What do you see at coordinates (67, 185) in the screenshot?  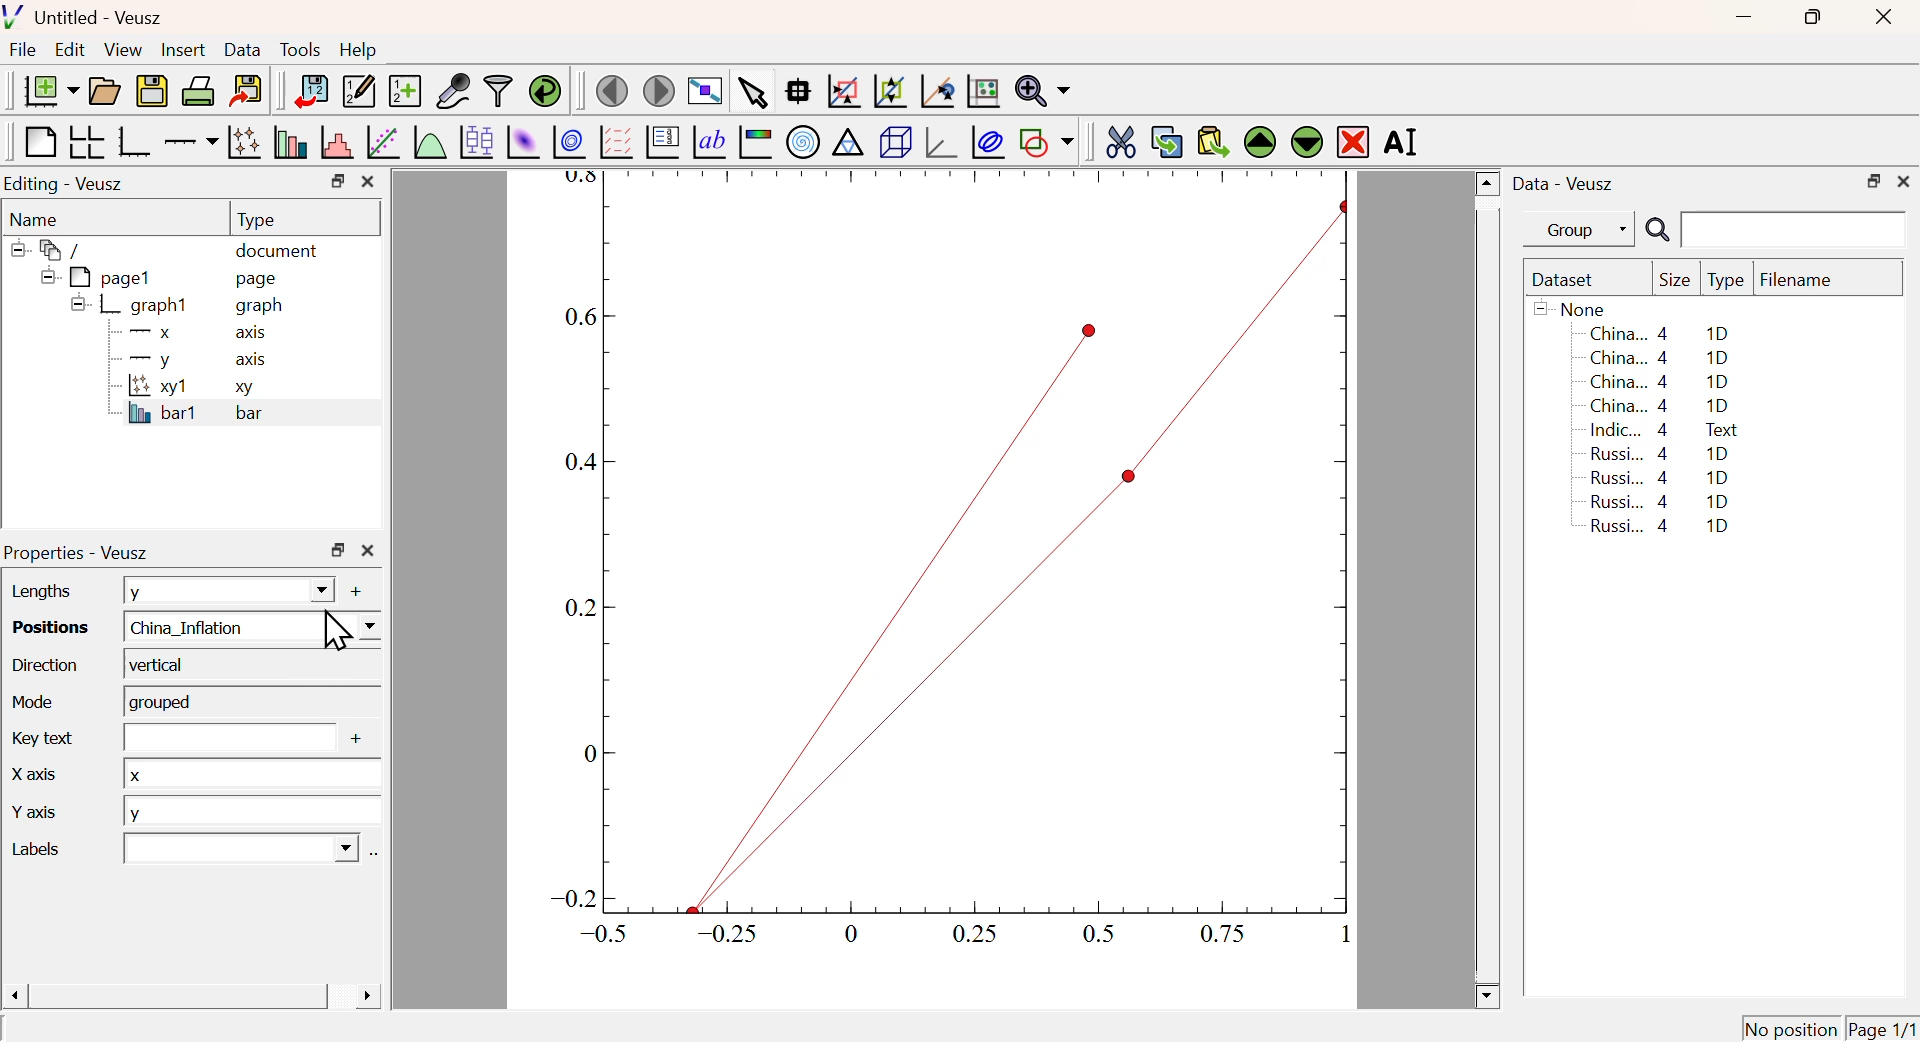 I see `Editing - Veusz` at bounding box center [67, 185].